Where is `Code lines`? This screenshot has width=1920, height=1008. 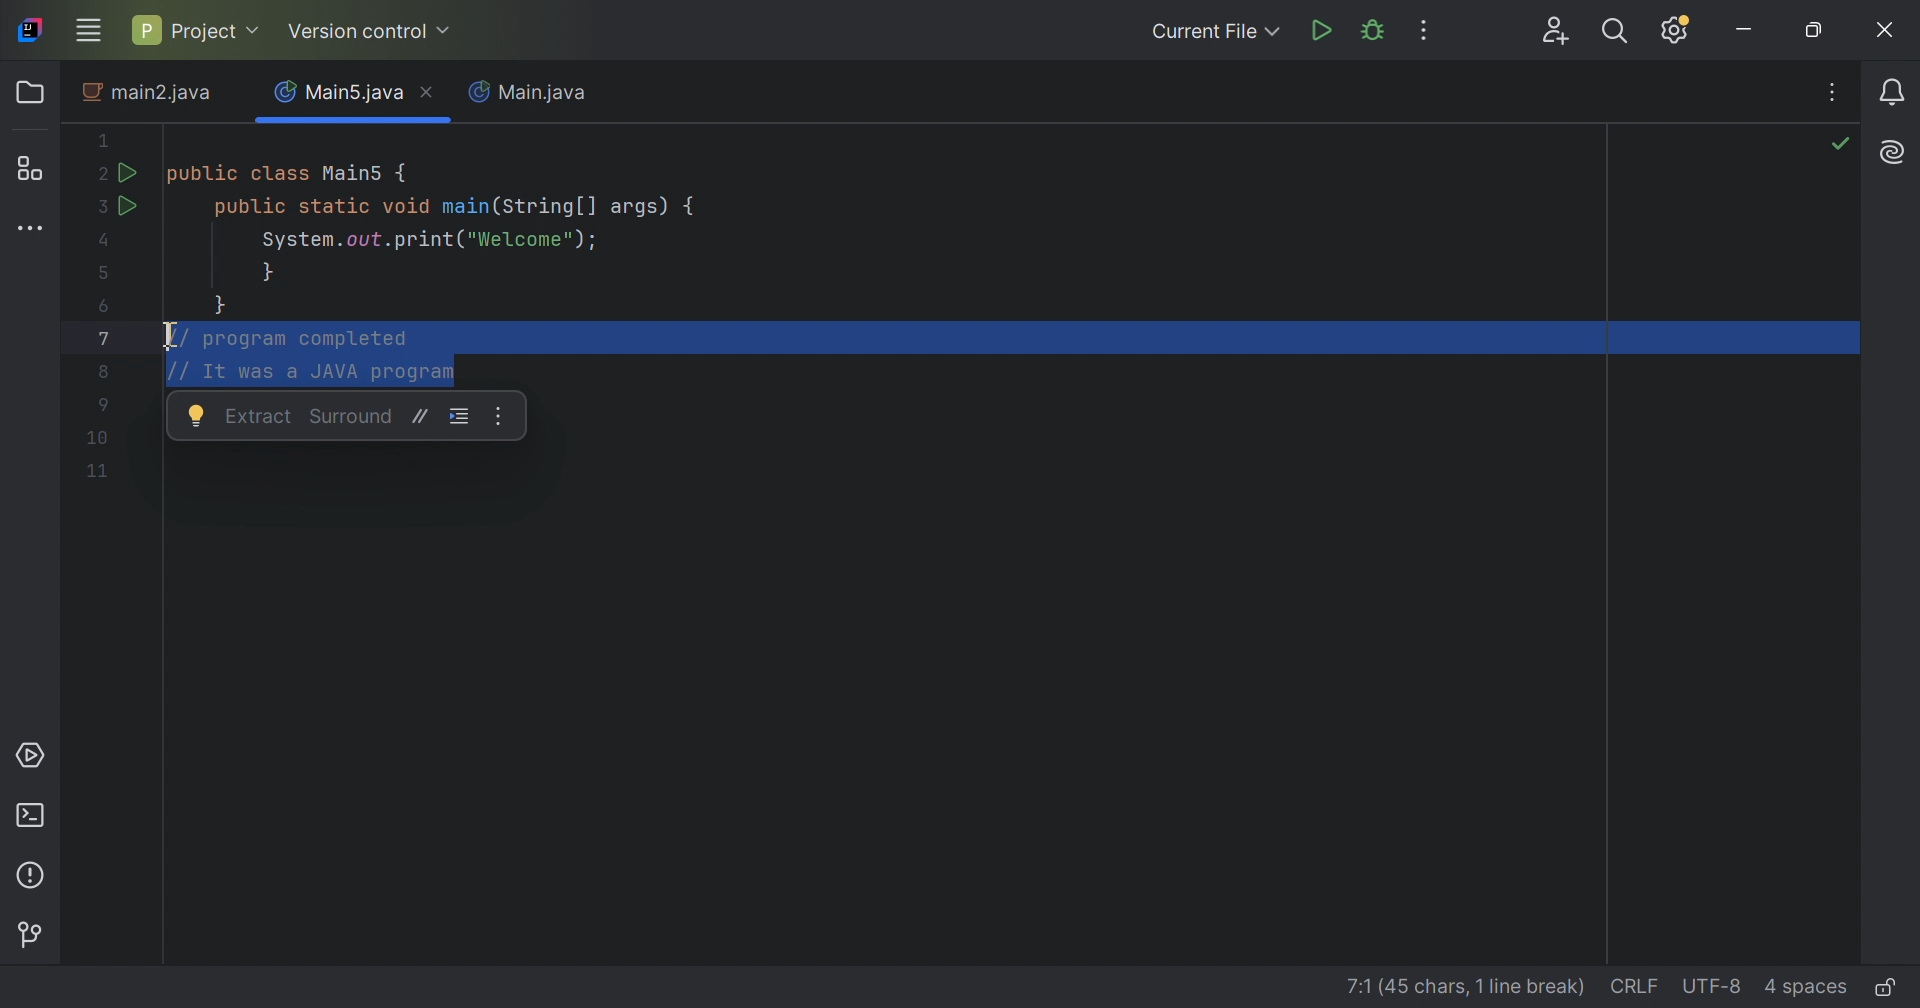 Code lines is located at coordinates (96, 439).